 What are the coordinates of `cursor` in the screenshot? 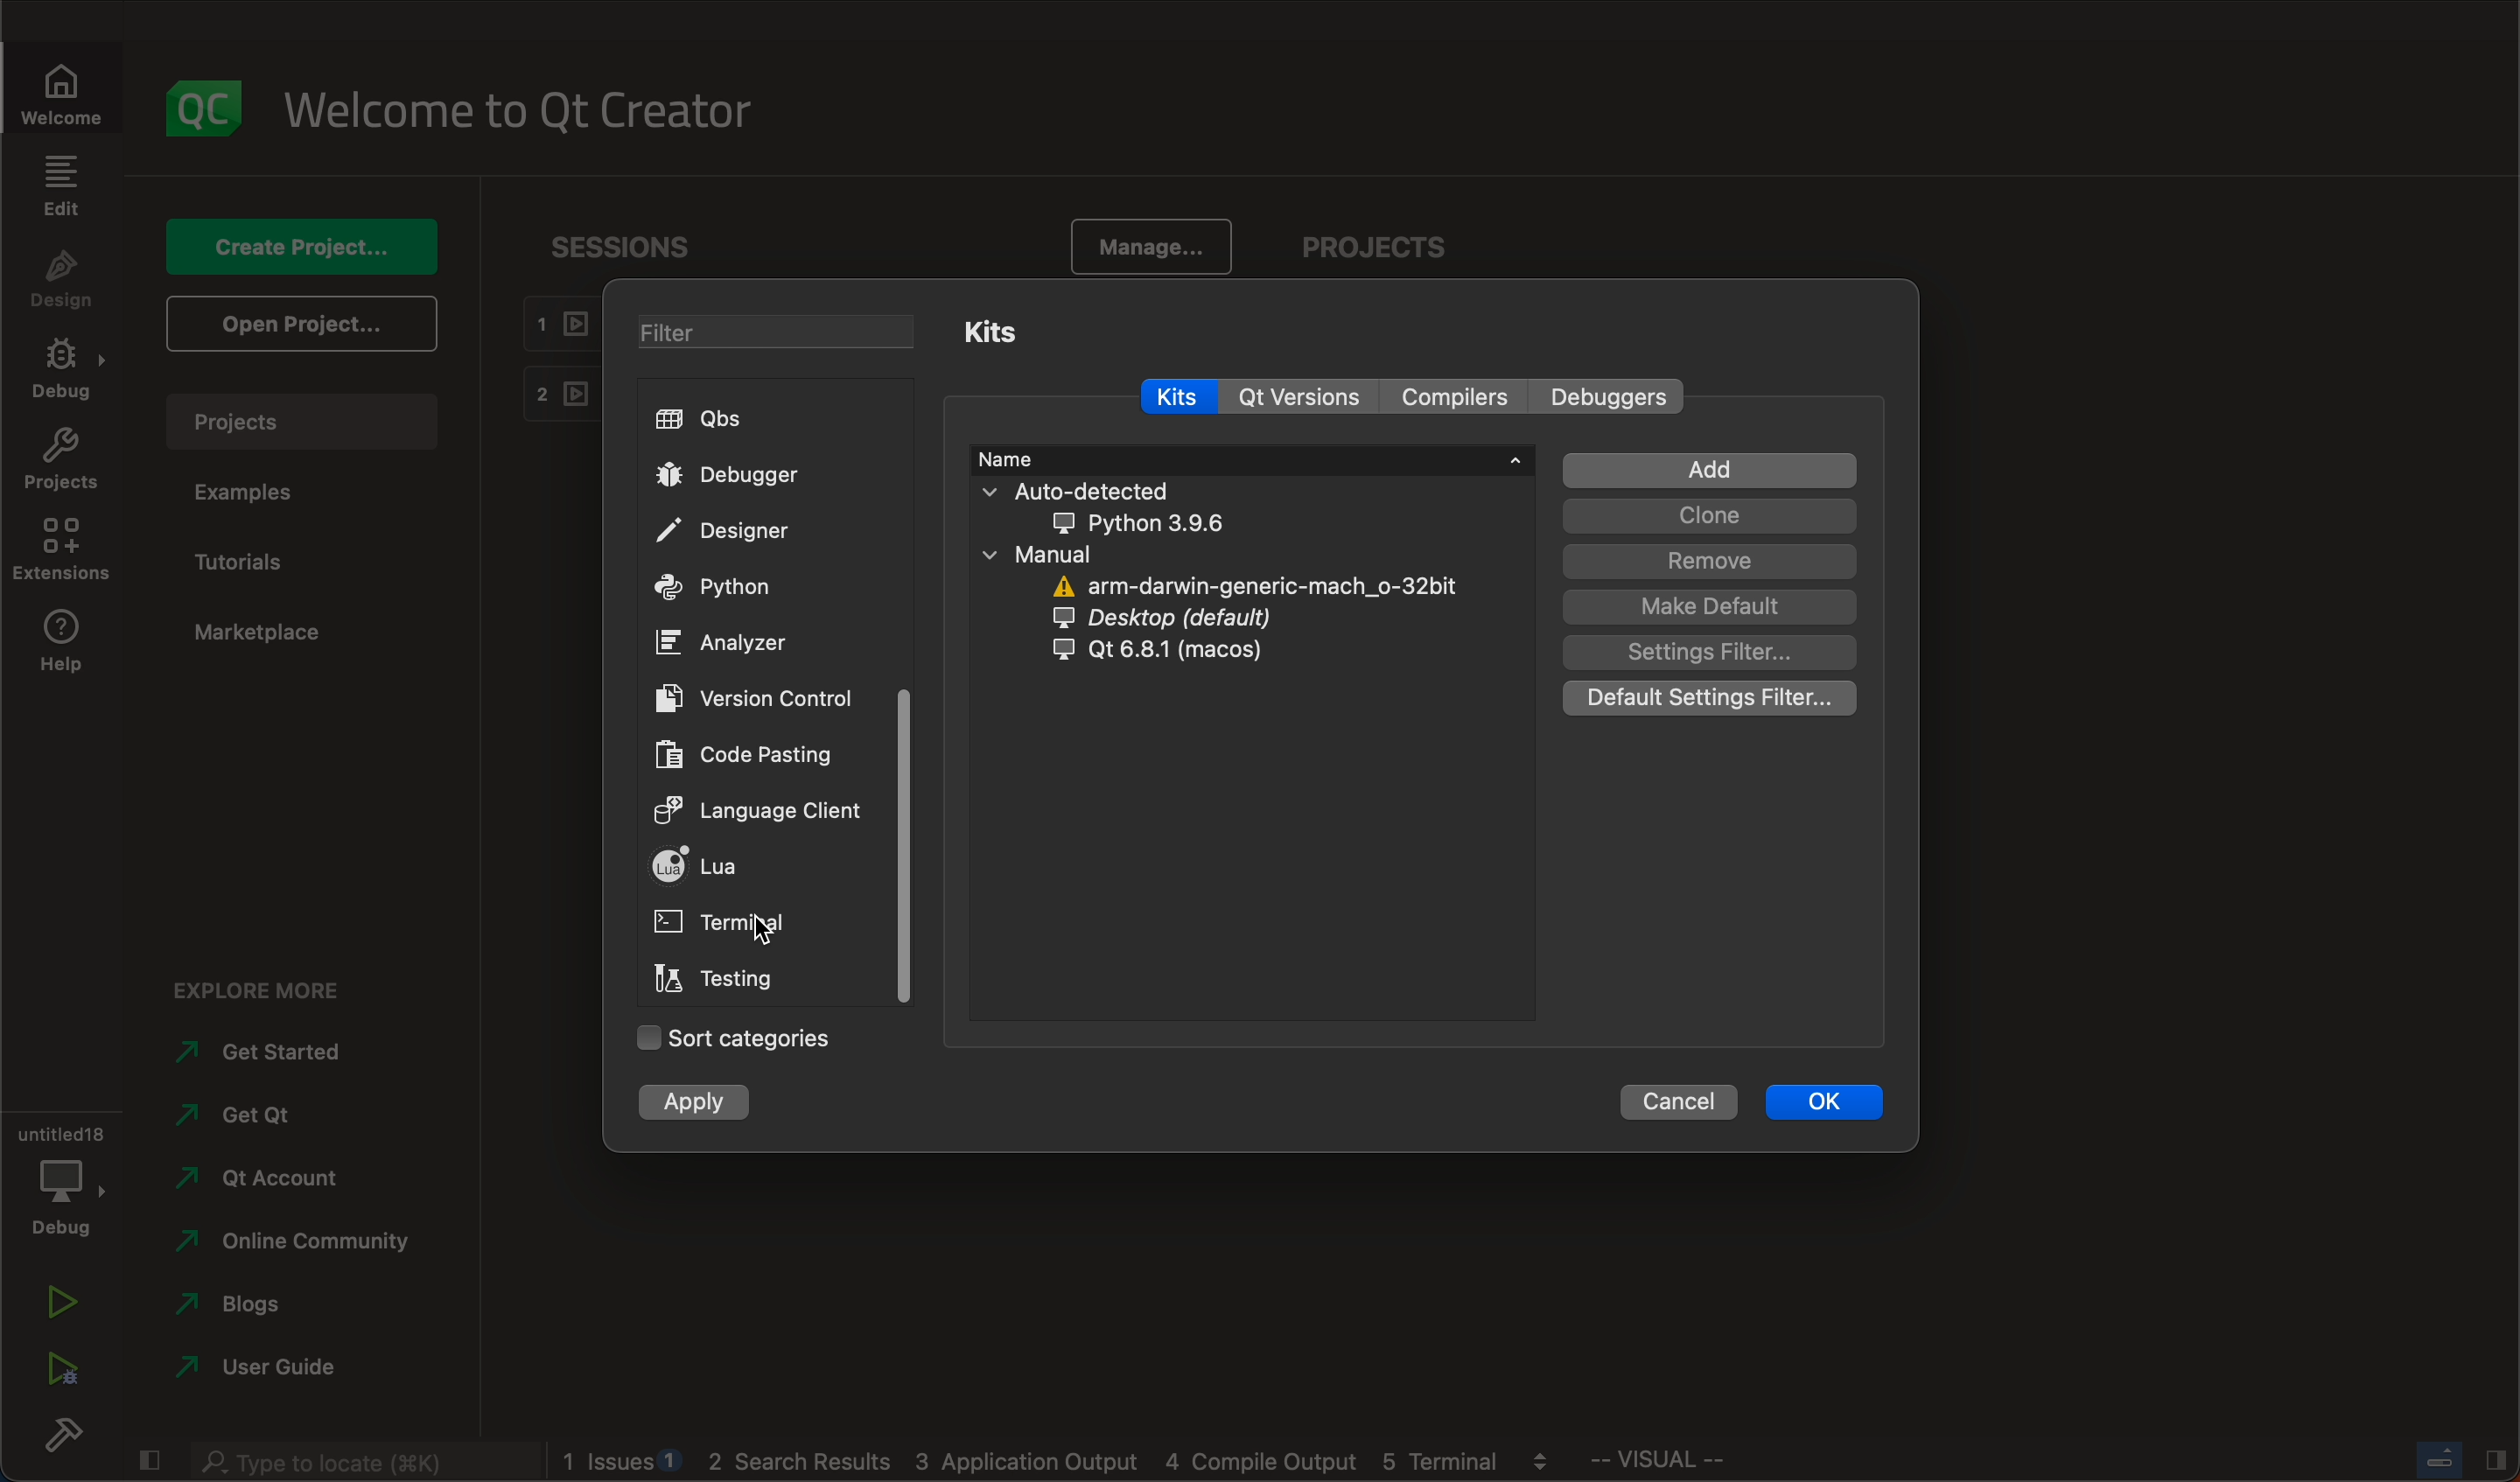 It's located at (757, 928).